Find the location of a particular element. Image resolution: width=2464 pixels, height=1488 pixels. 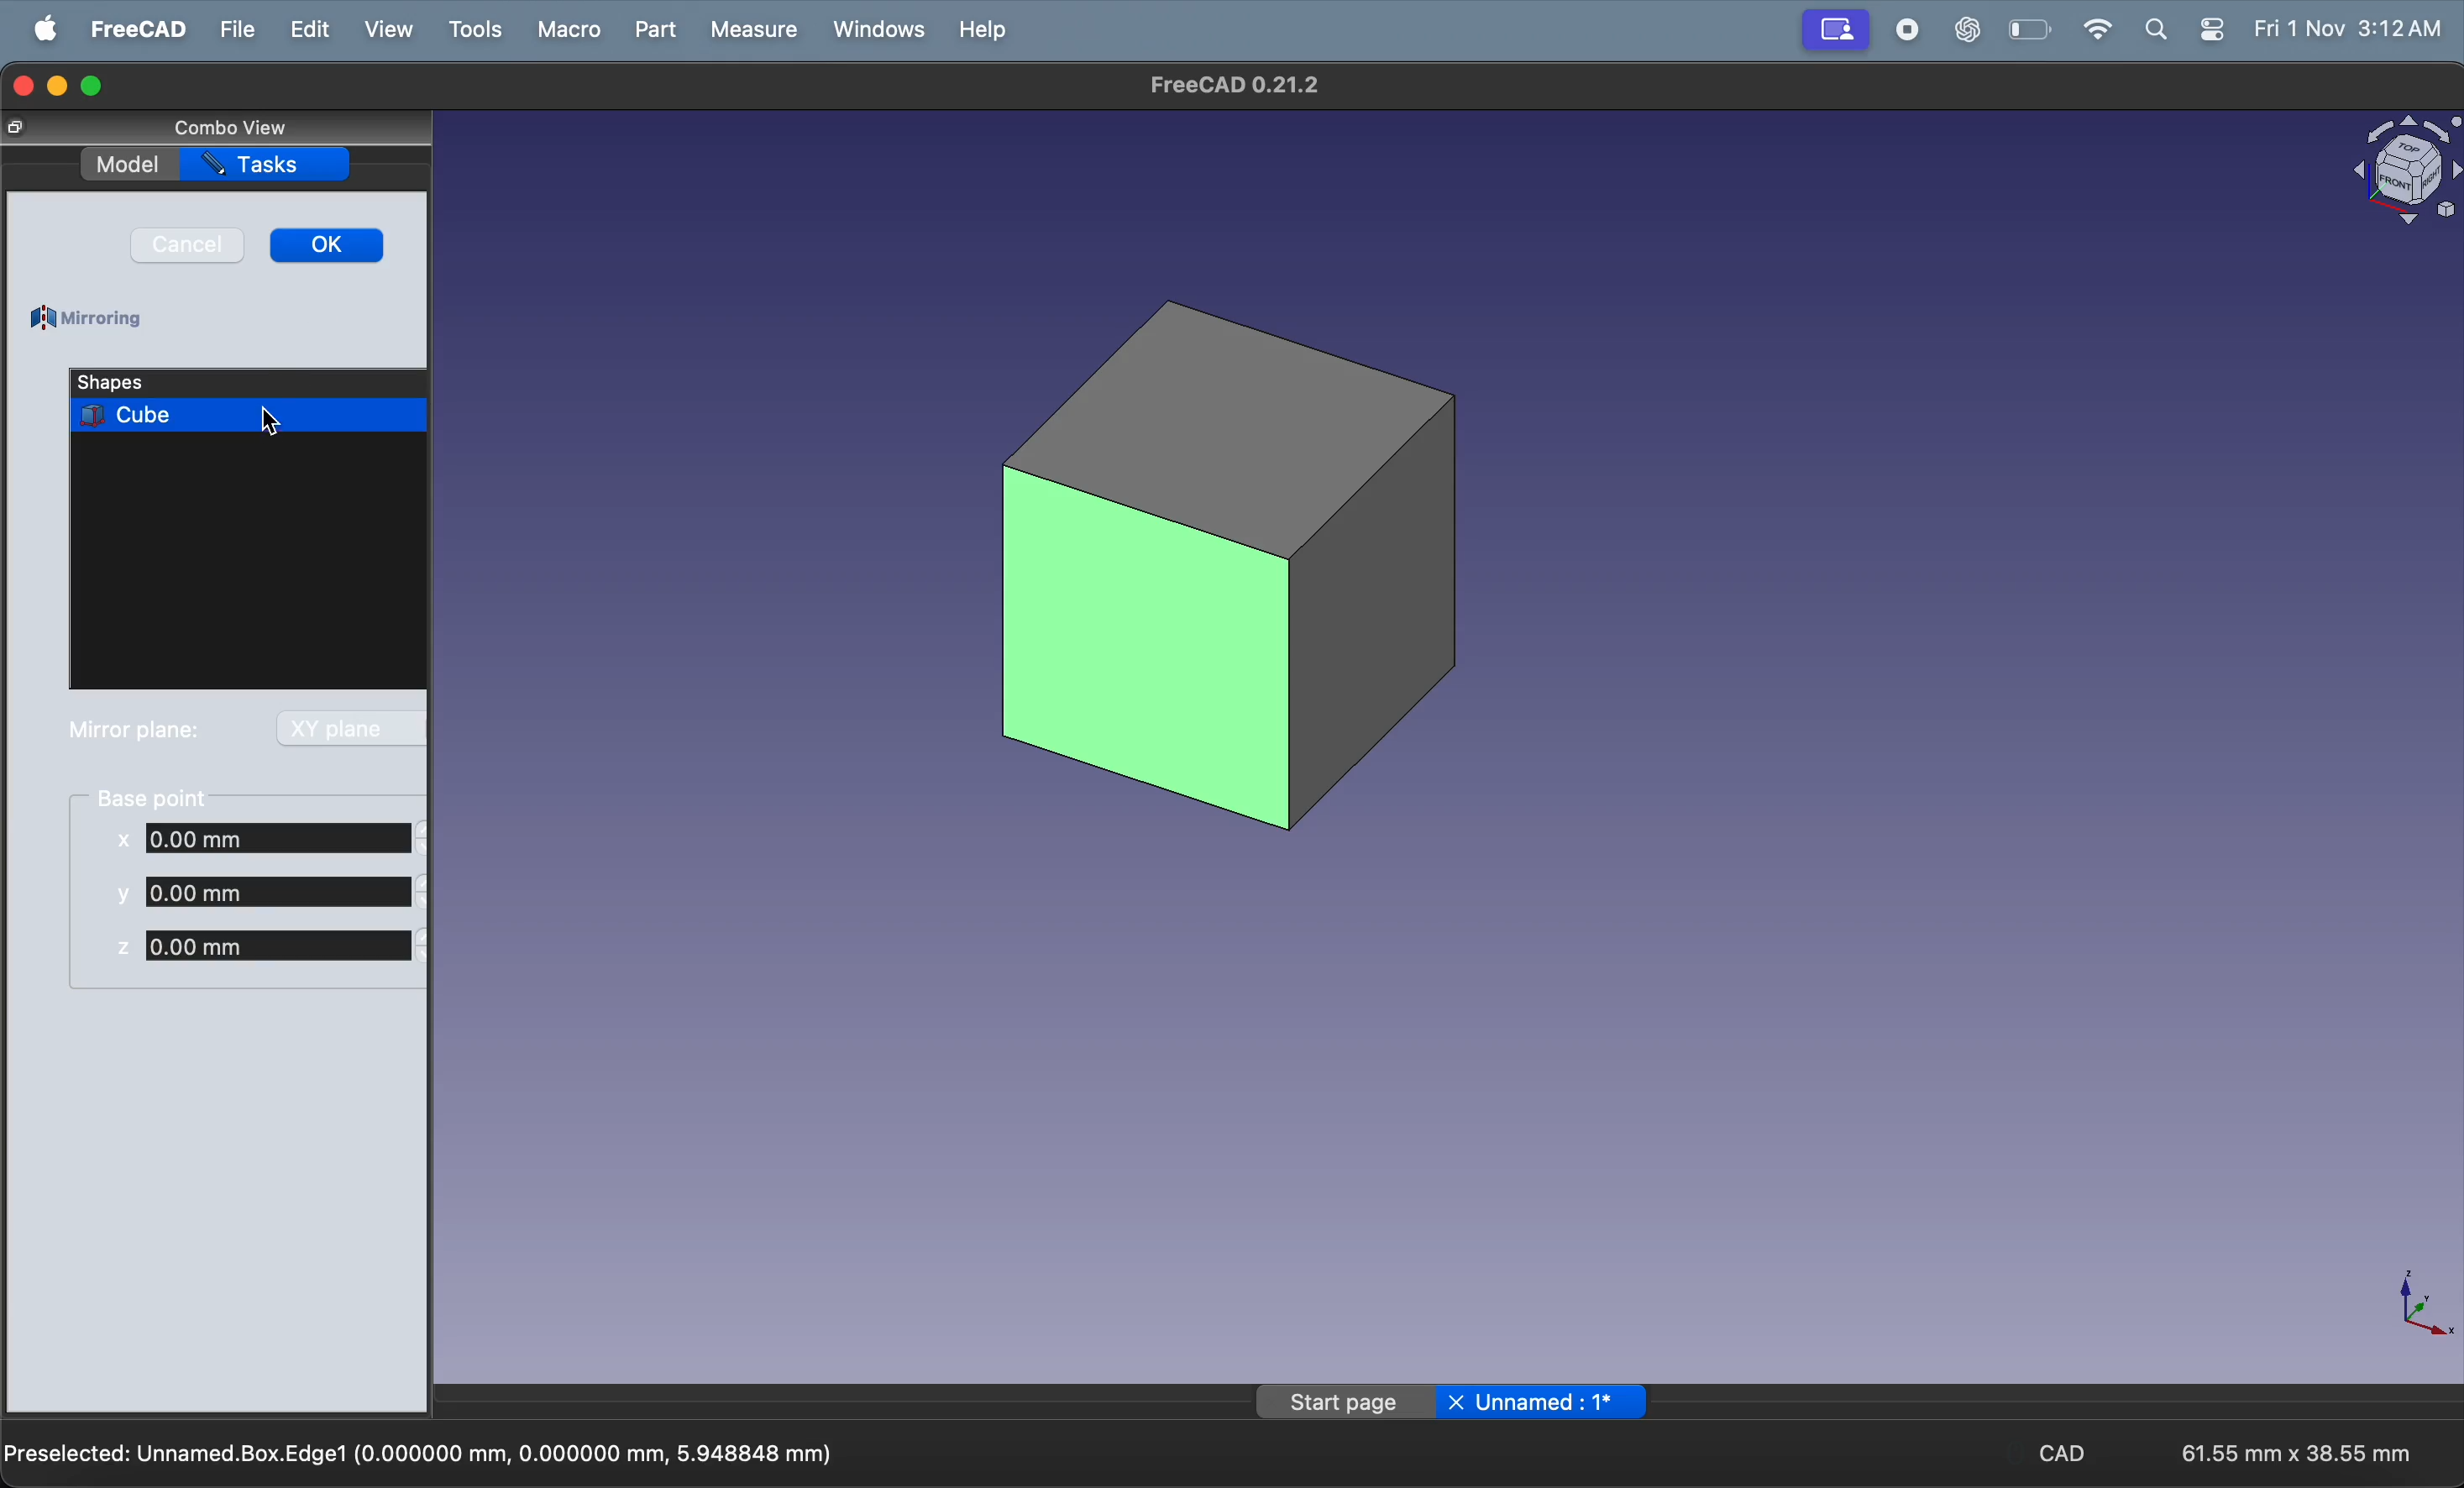

view is located at coordinates (388, 29).